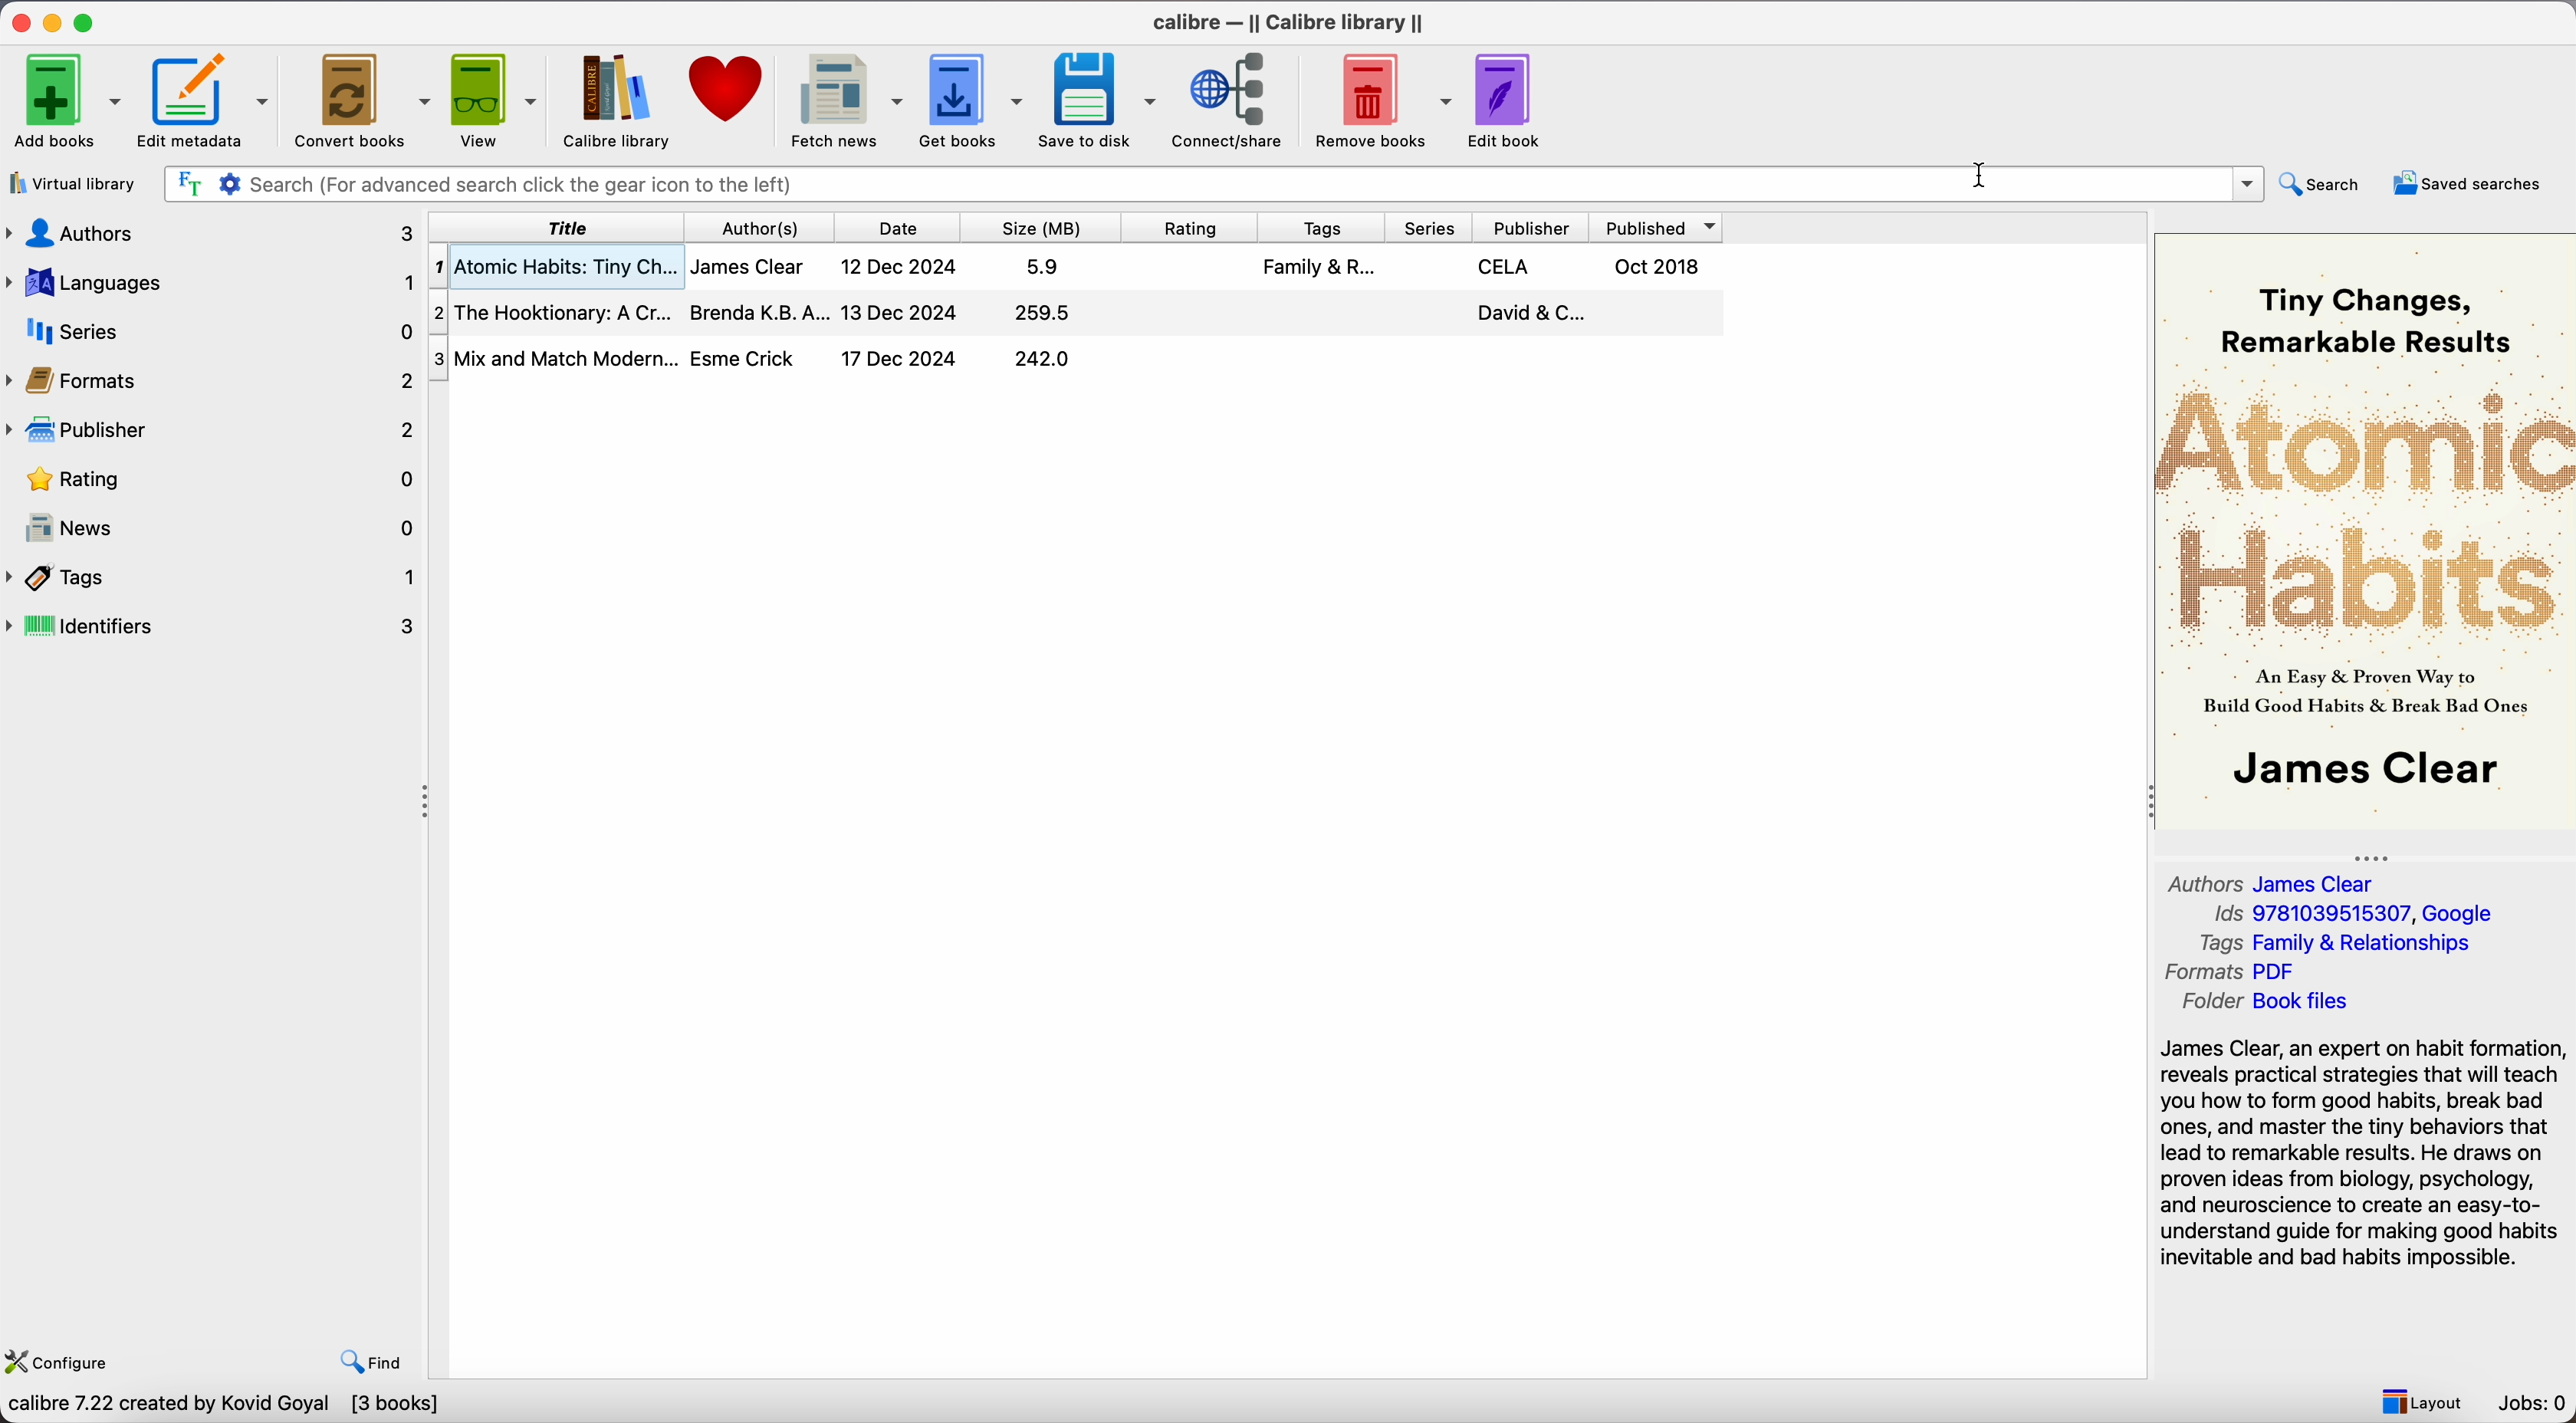 This screenshot has width=2576, height=1423. Describe the element at coordinates (612, 100) in the screenshot. I see `Calibre library` at that location.